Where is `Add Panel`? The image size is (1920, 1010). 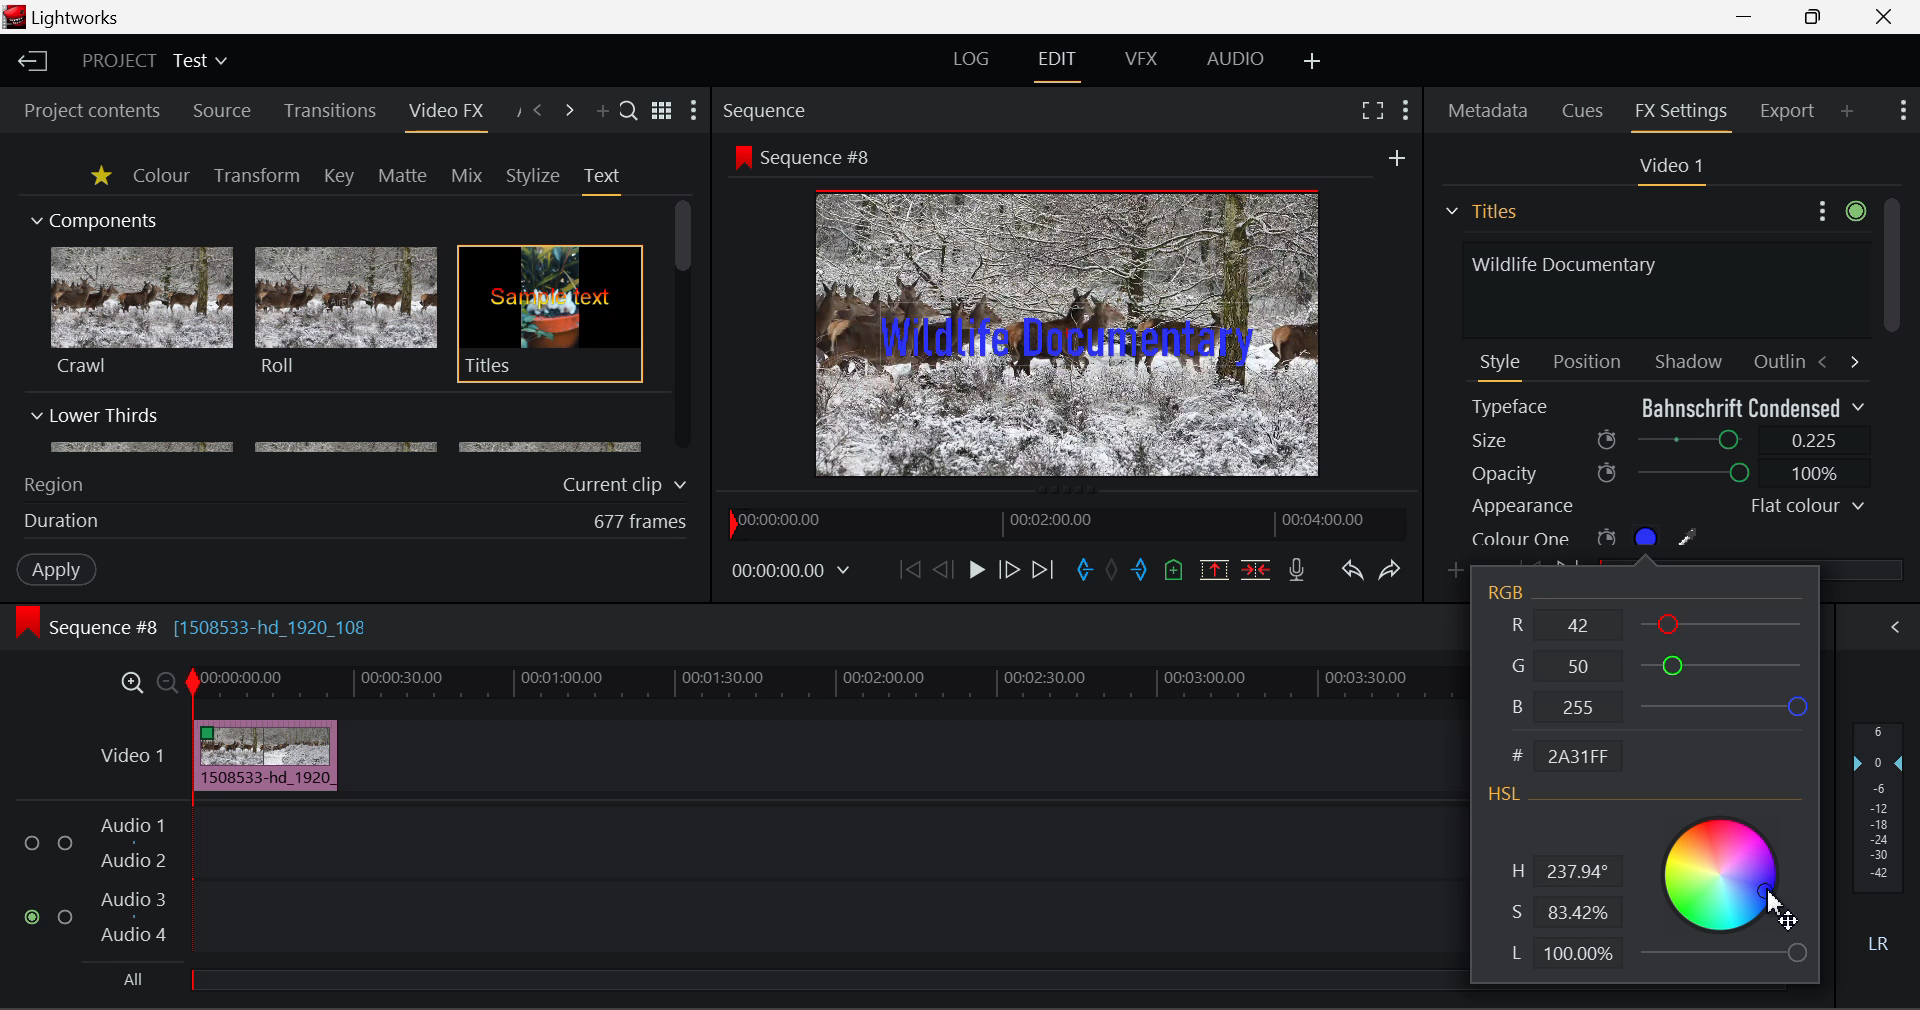
Add Panel is located at coordinates (600, 112).